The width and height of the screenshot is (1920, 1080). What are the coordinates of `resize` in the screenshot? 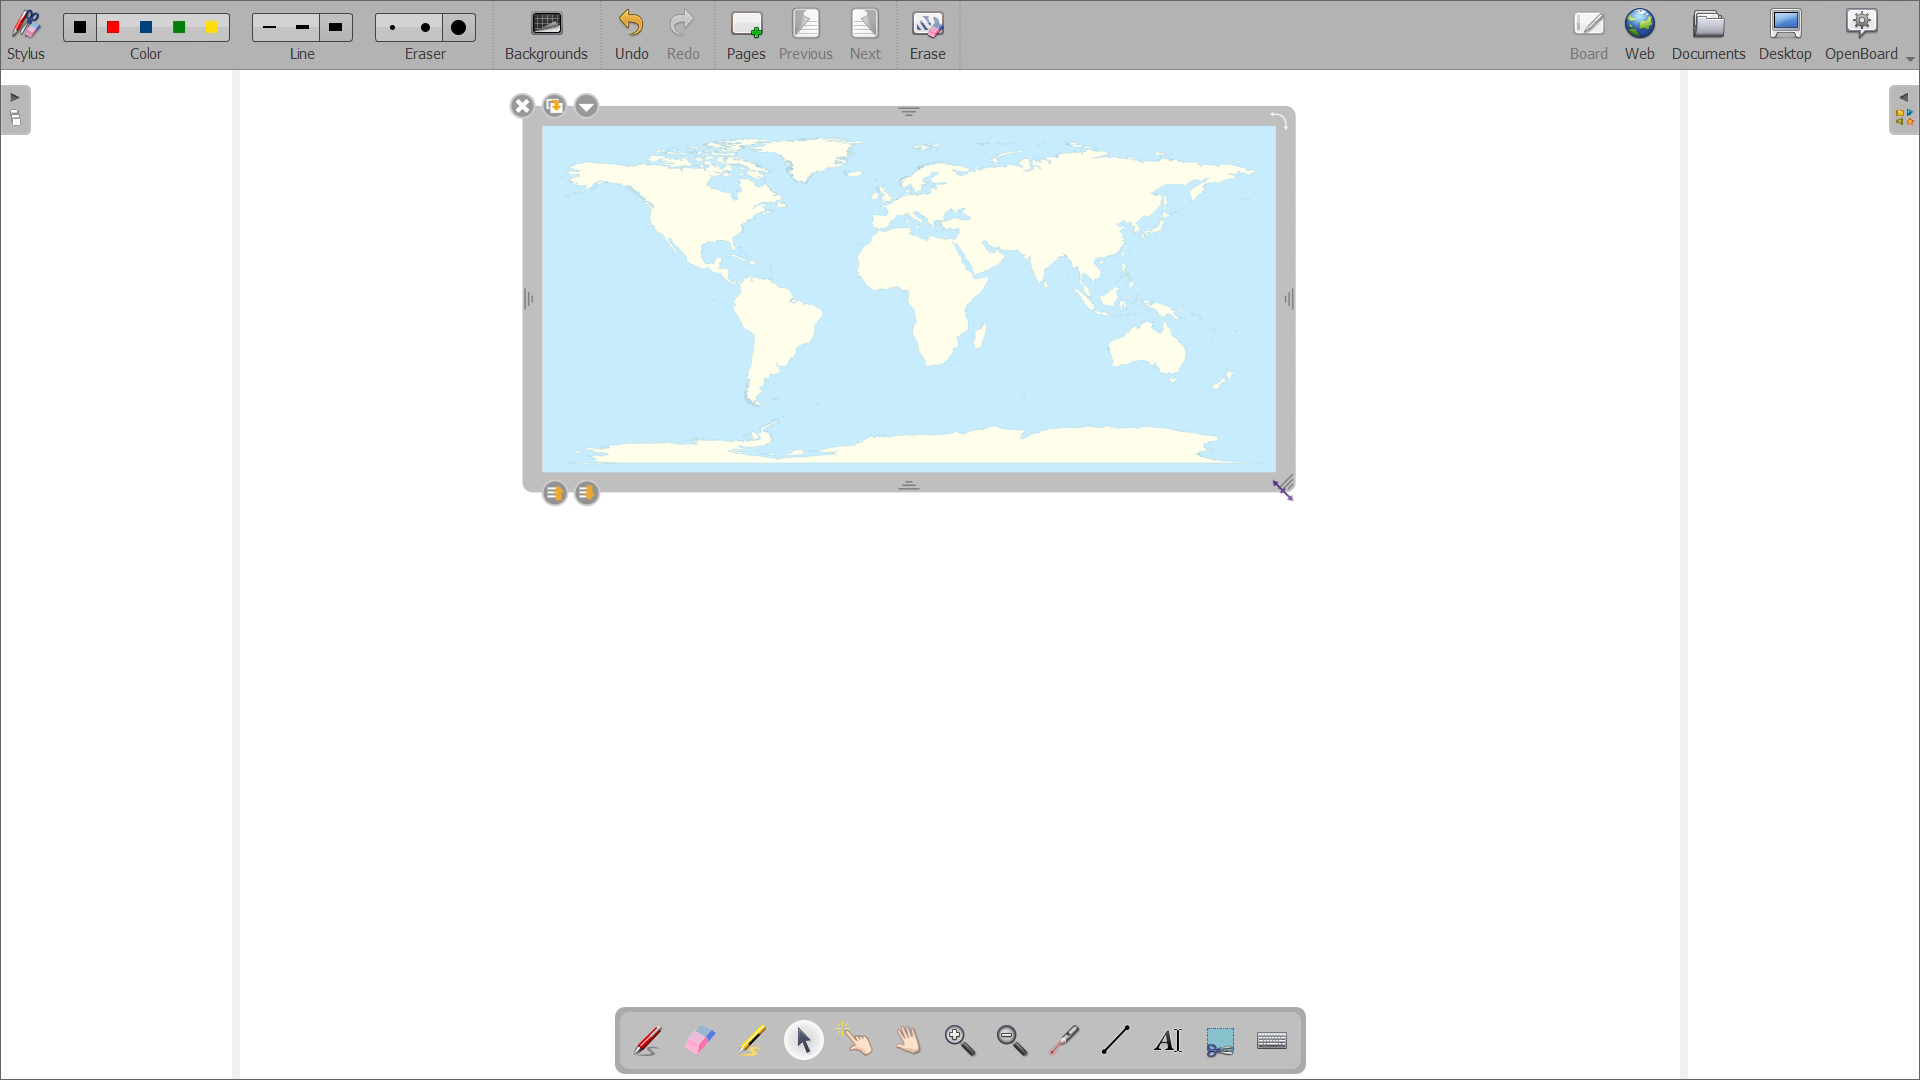 It's located at (527, 300).